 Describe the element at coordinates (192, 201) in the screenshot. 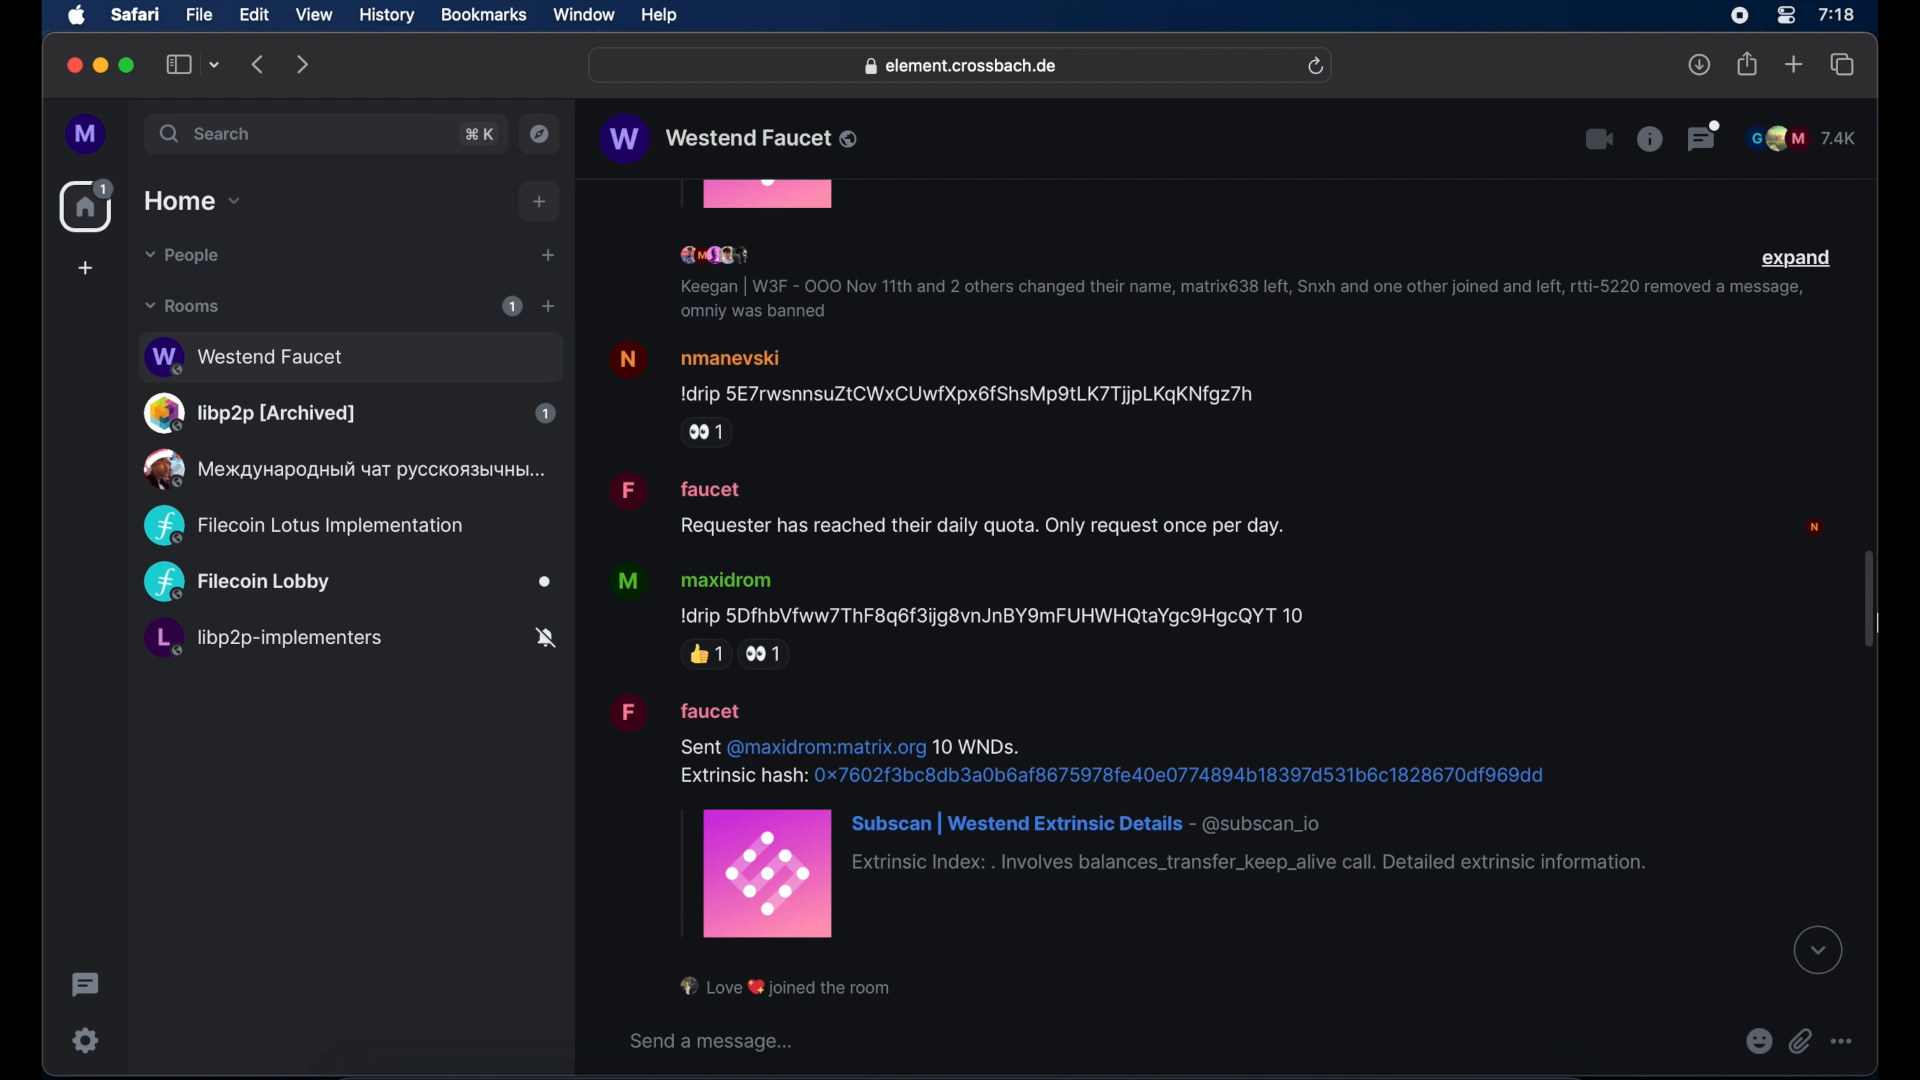

I see `home dropdown` at that location.